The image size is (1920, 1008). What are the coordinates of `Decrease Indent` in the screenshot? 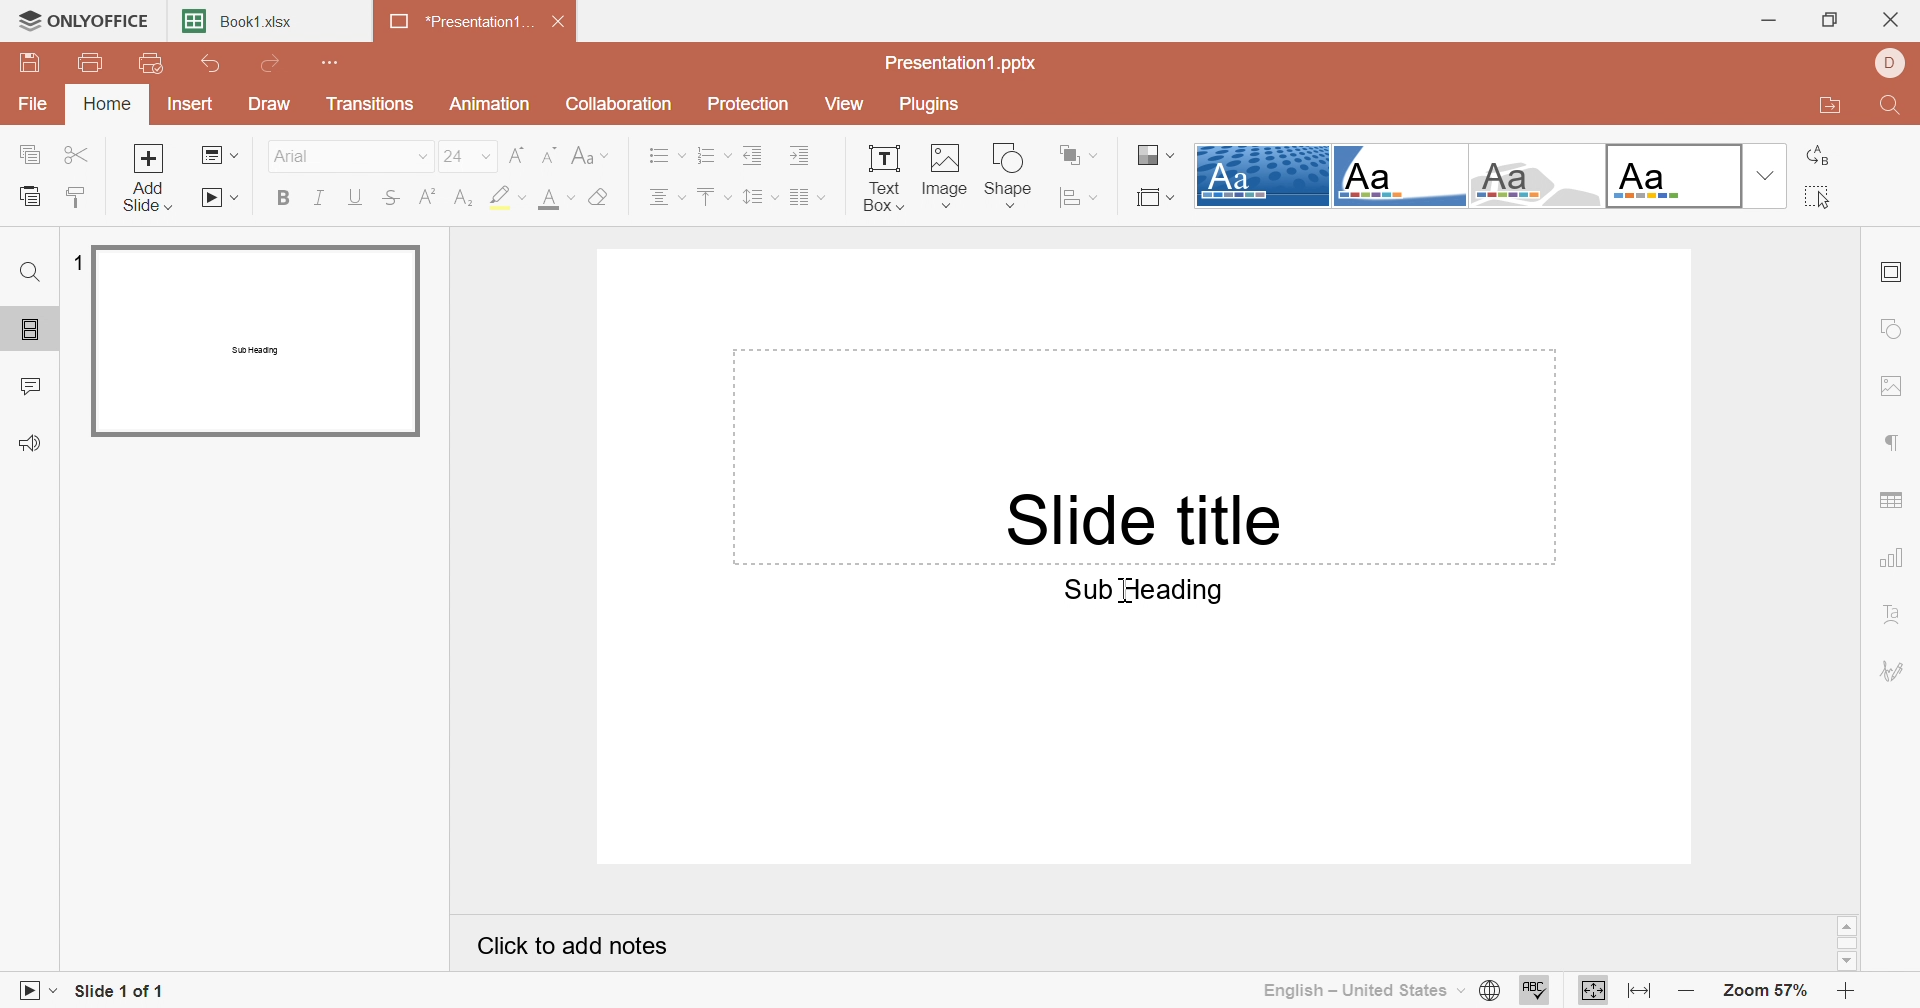 It's located at (754, 154).